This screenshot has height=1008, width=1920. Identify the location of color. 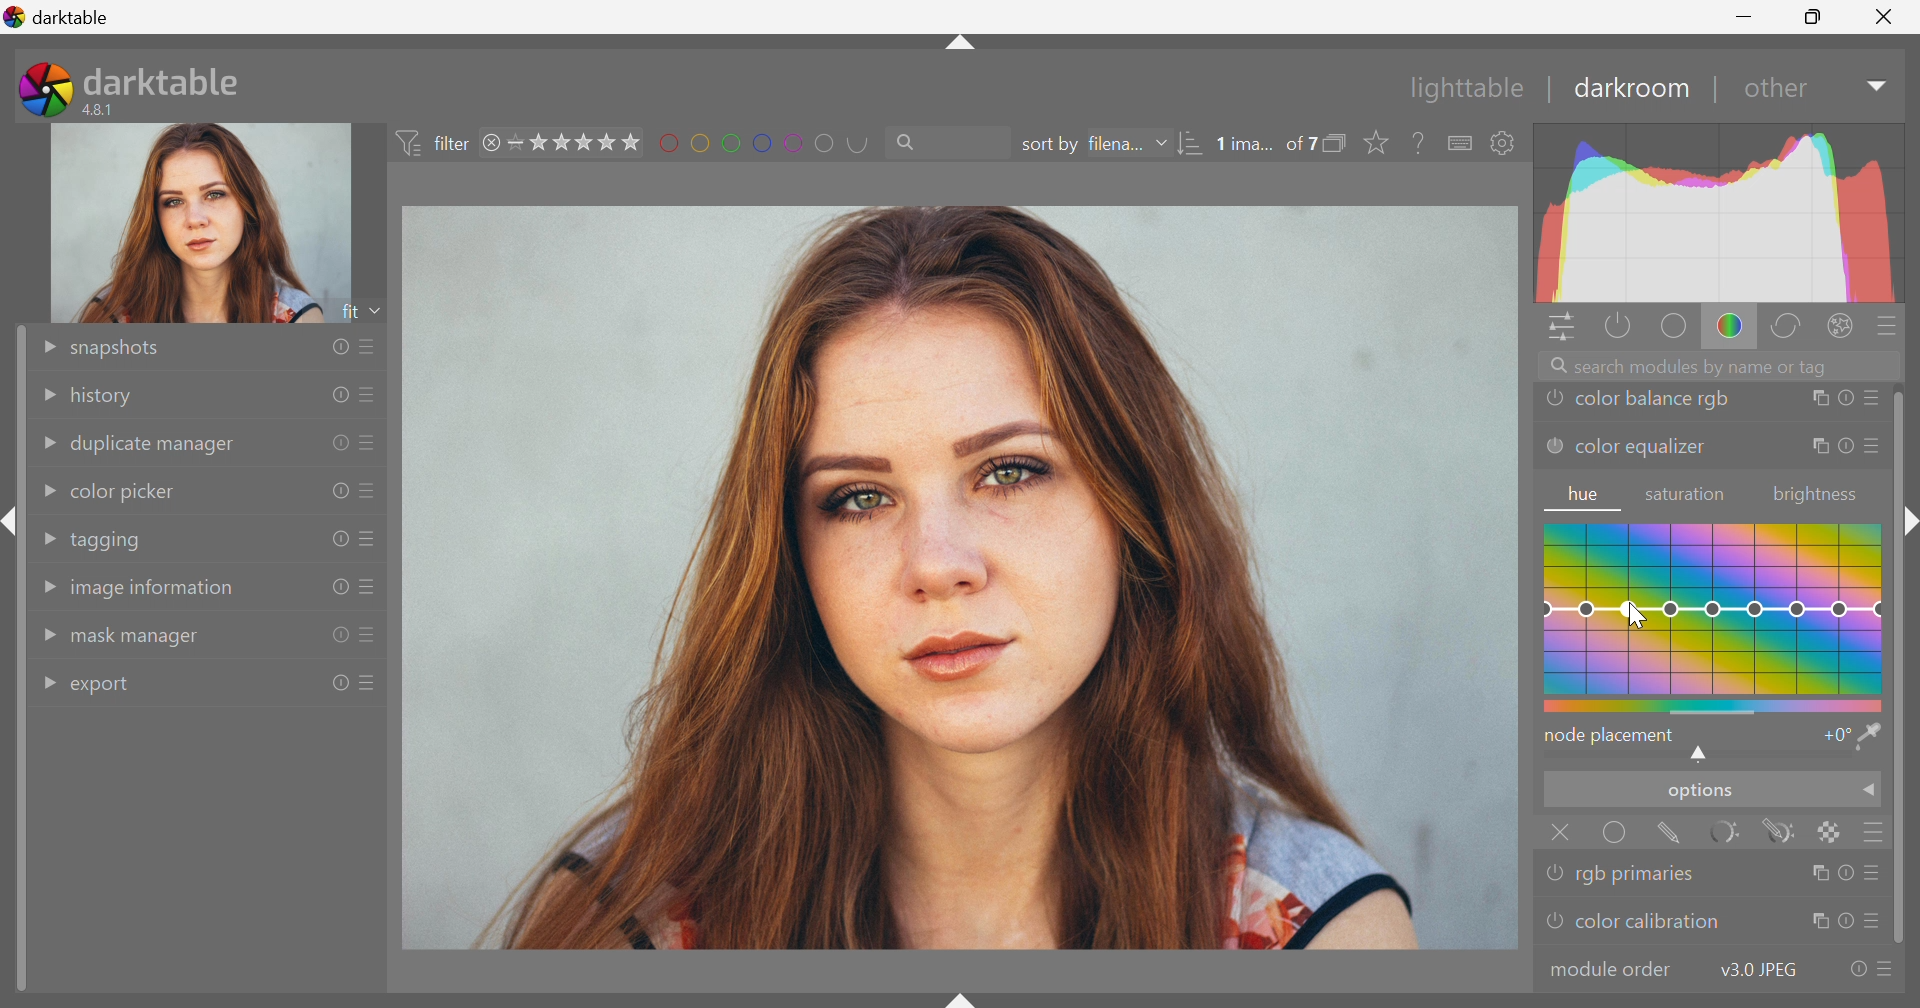
(1730, 327).